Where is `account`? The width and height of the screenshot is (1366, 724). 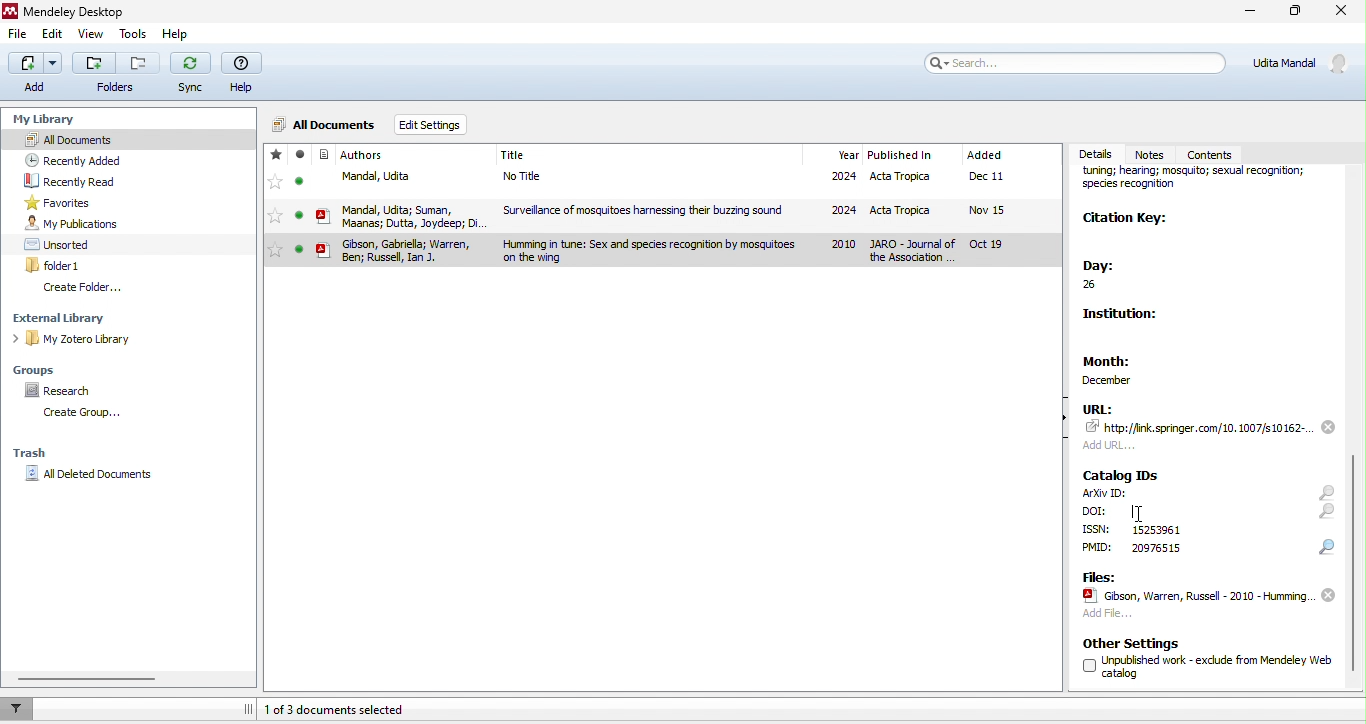 account is located at coordinates (1302, 62).